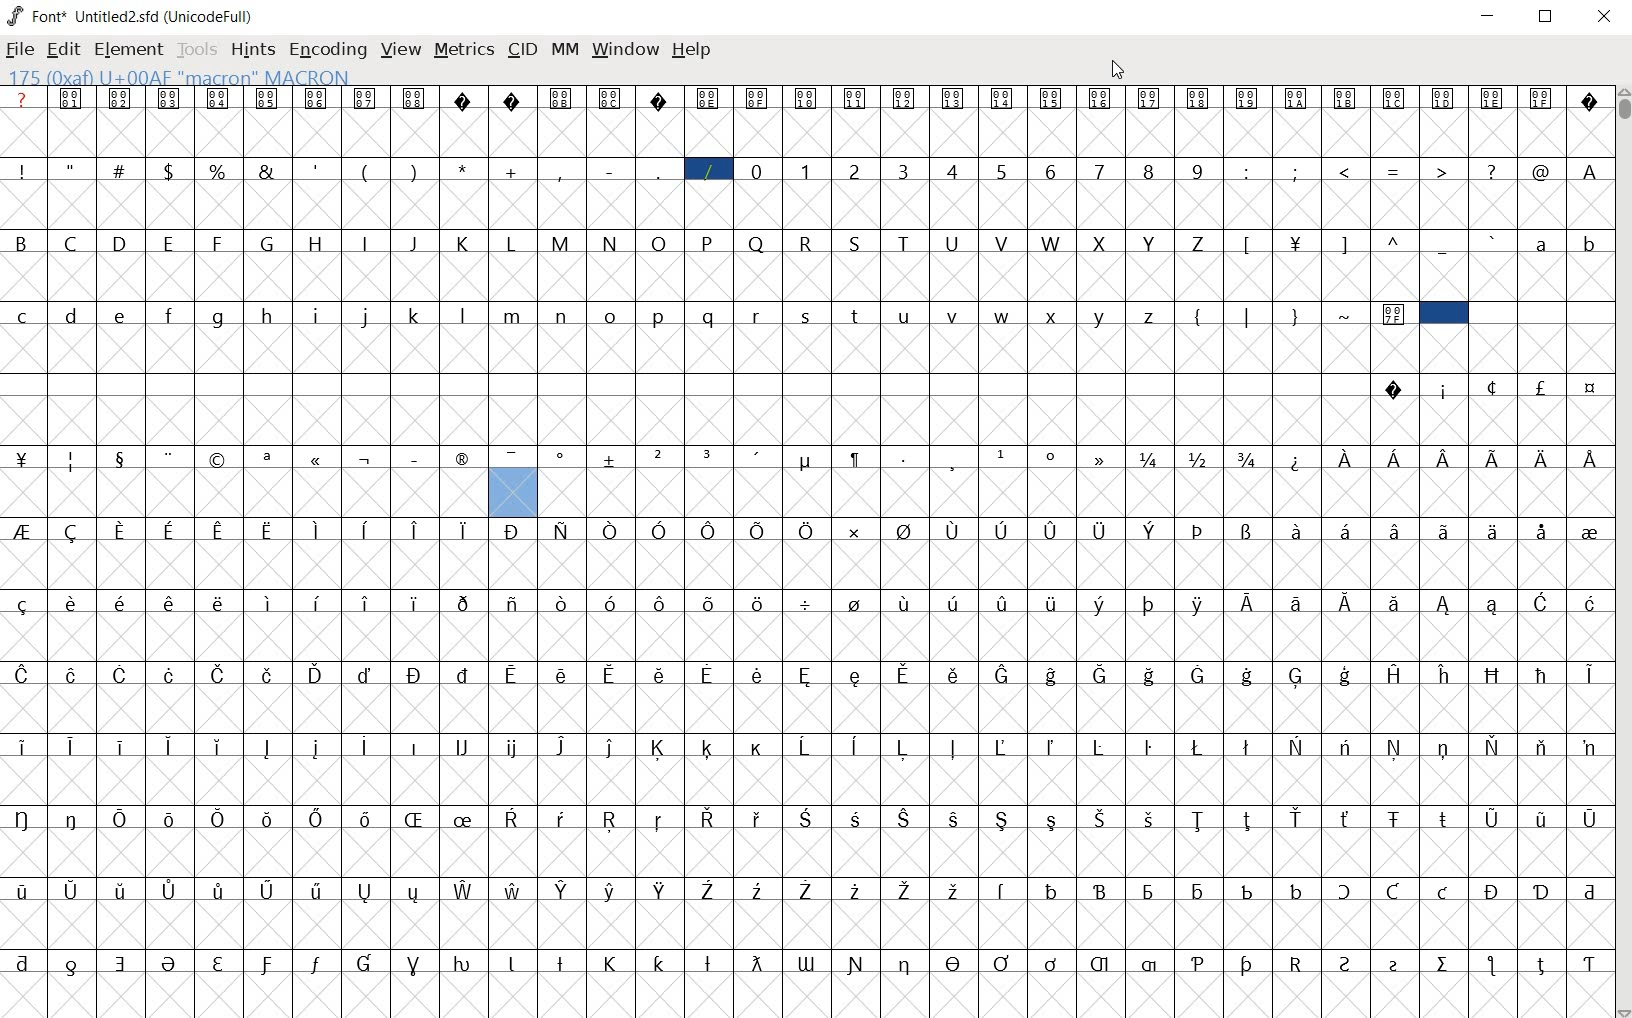  What do you see at coordinates (74, 460) in the screenshot?
I see `Symbol` at bounding box center [74, 460].